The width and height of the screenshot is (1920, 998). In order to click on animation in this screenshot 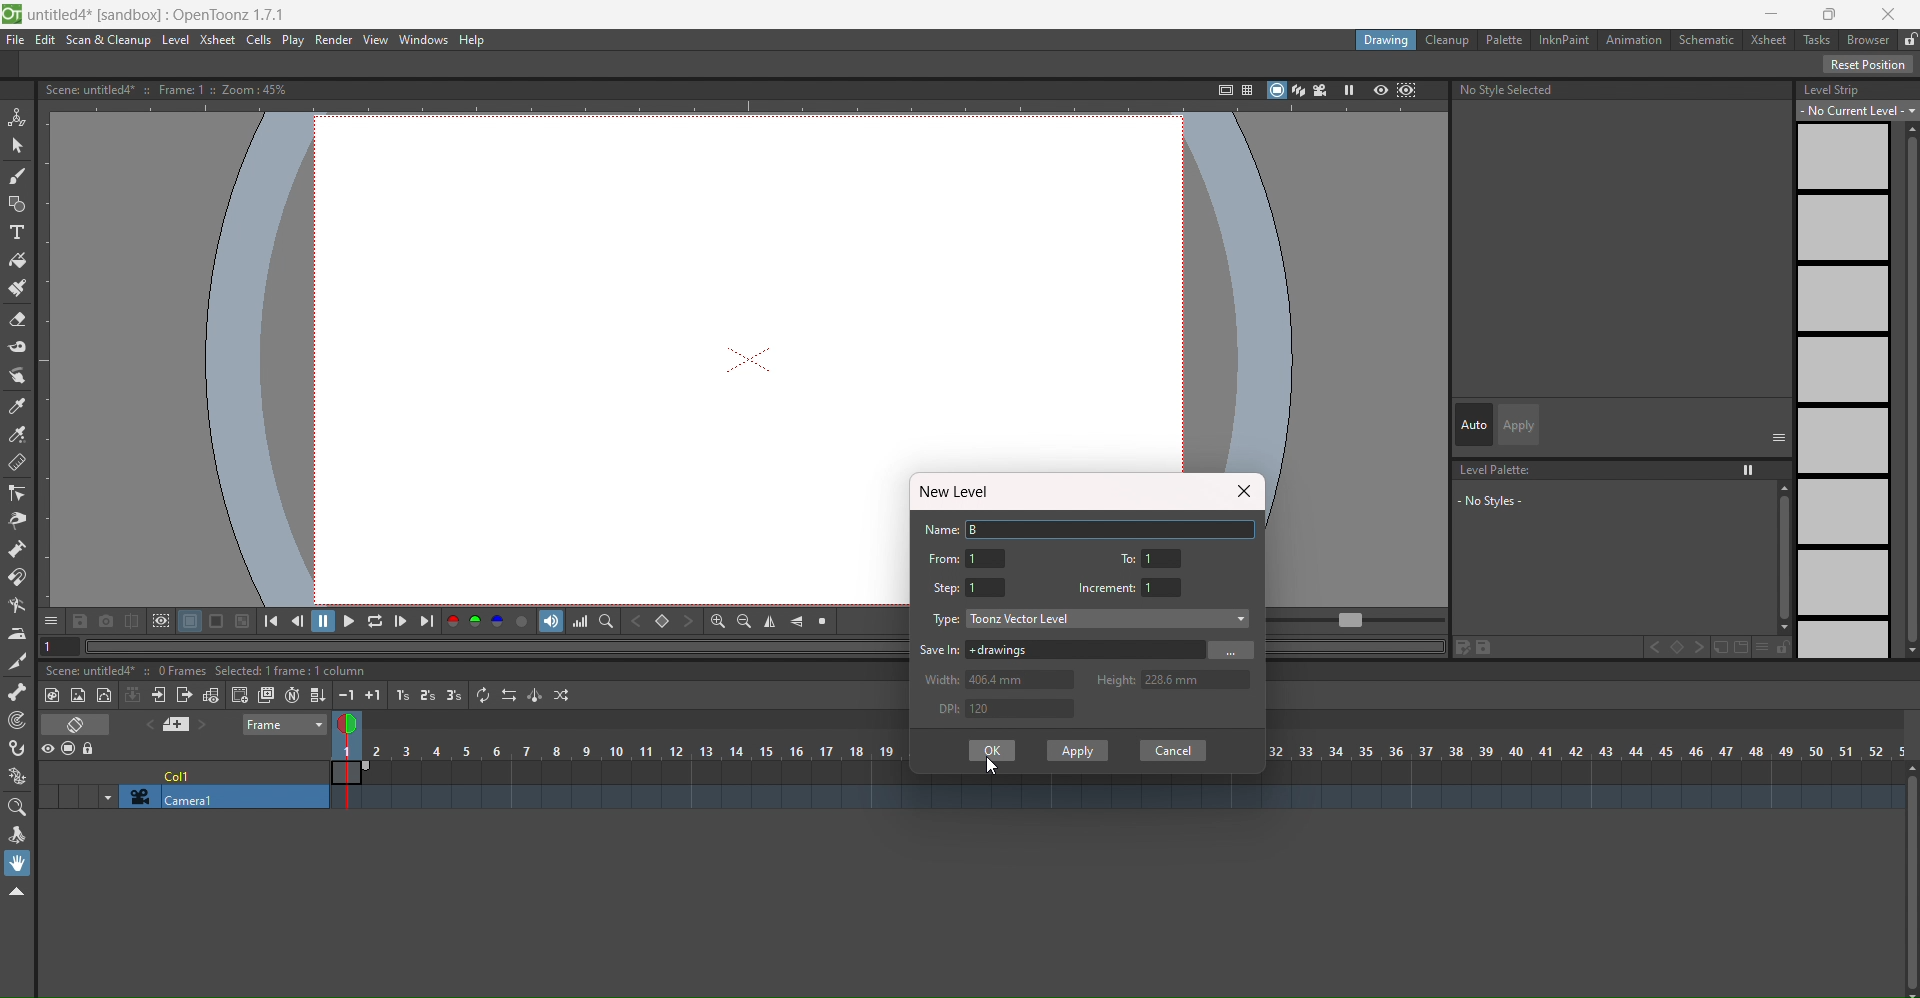, I will do `click(1635, 40)`.